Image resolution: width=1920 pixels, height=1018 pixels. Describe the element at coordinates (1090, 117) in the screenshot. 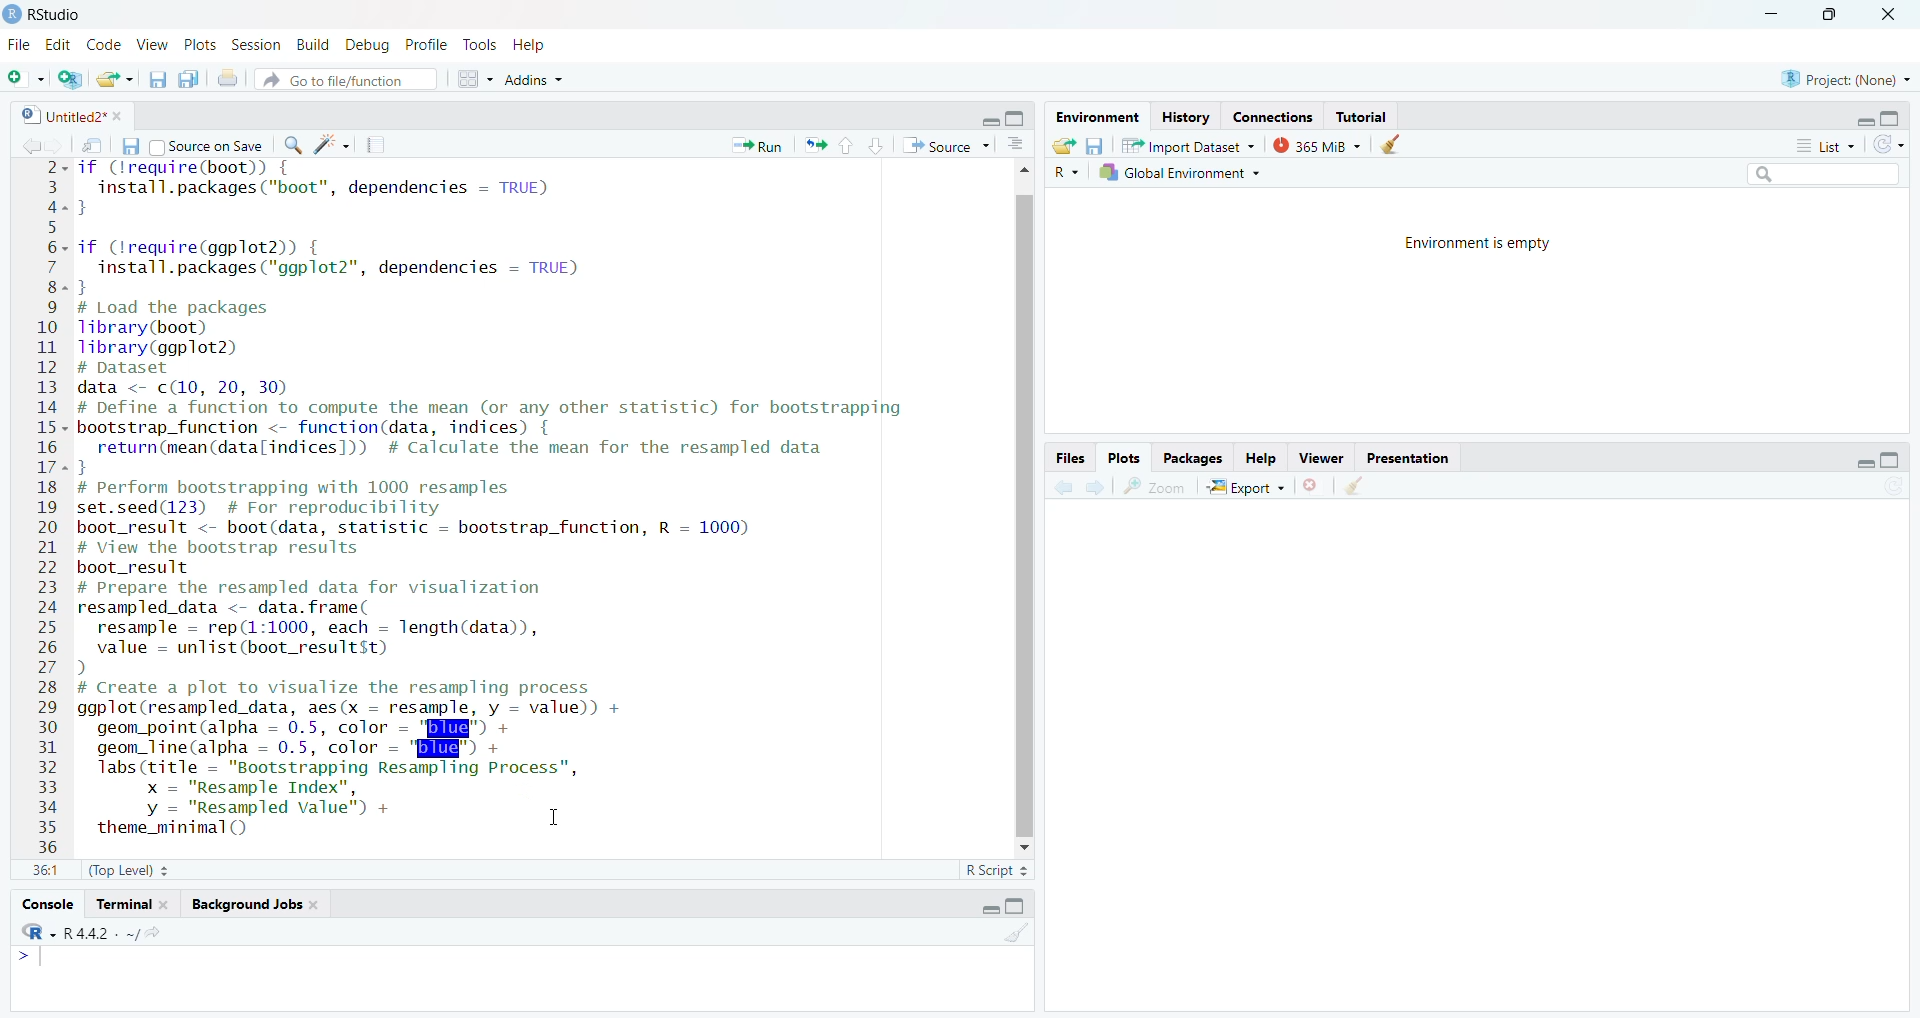

I see `Environment` at that location.